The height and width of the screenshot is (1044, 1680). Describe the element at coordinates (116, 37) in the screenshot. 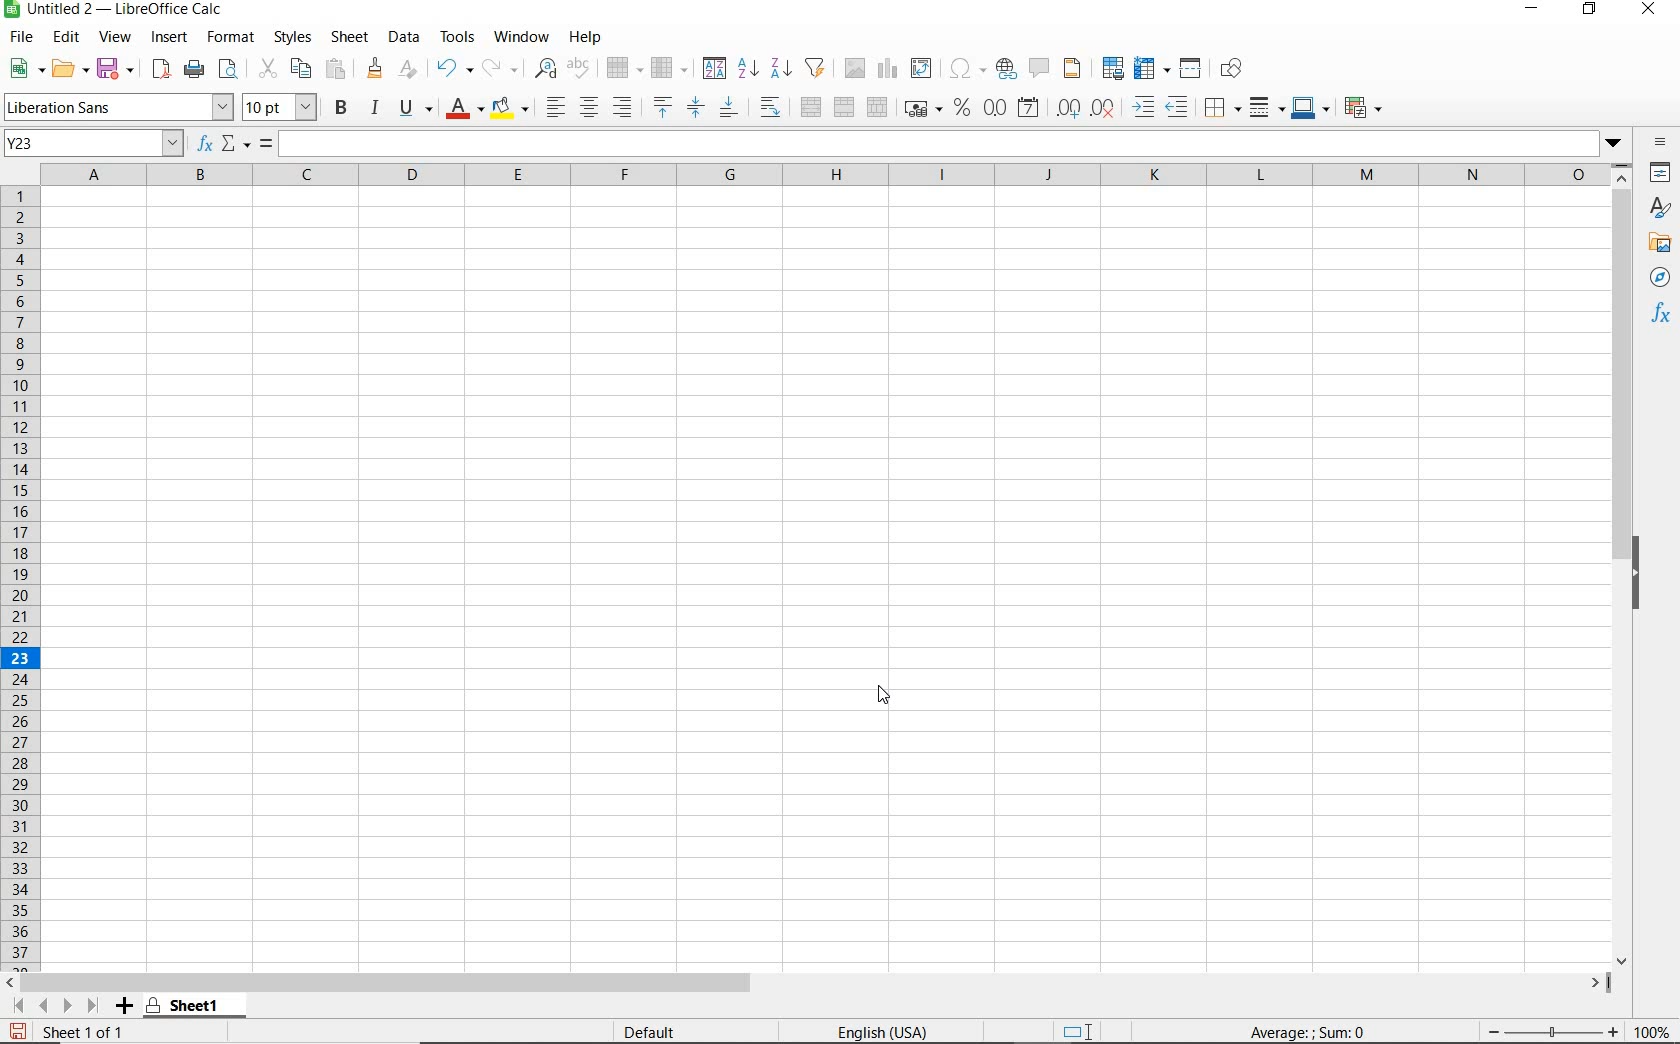

I see `VIEW` at that location.